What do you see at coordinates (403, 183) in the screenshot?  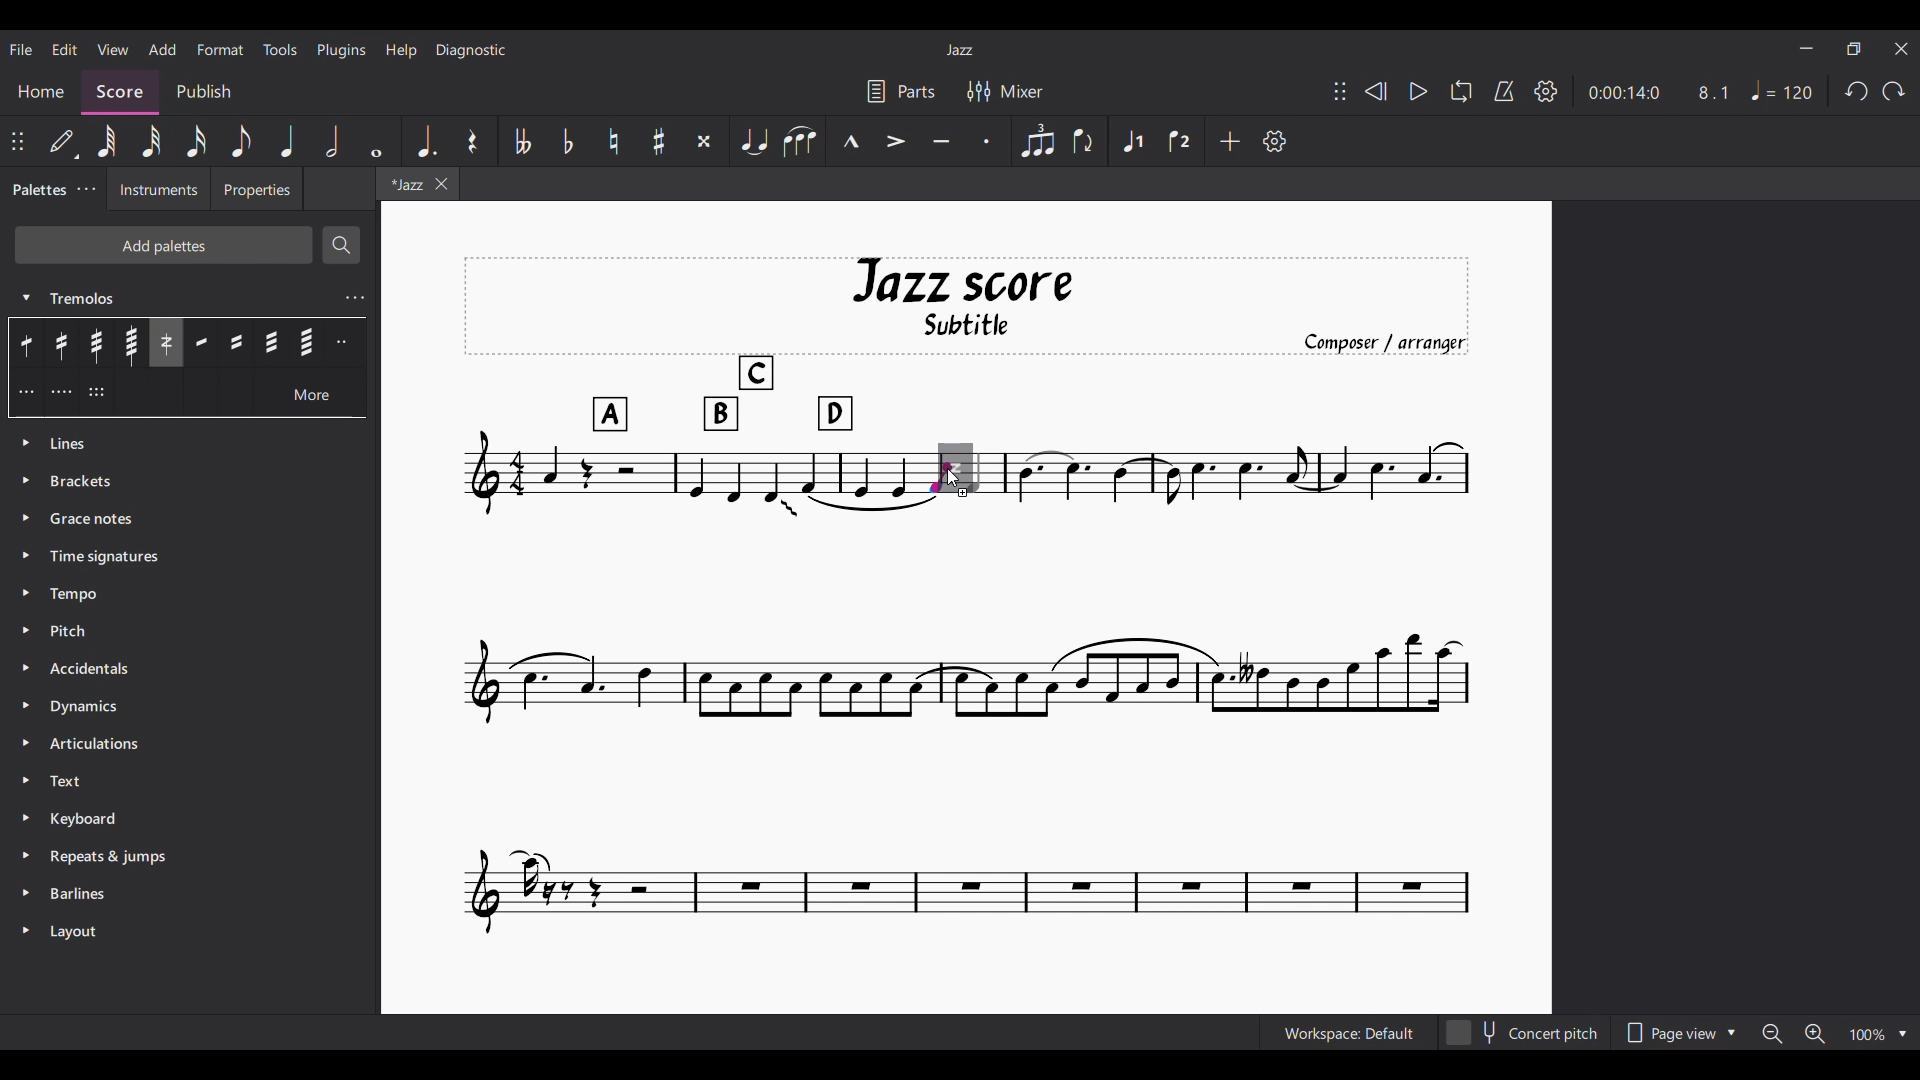 I see `*Jazz` at bounding box center [403, 183].